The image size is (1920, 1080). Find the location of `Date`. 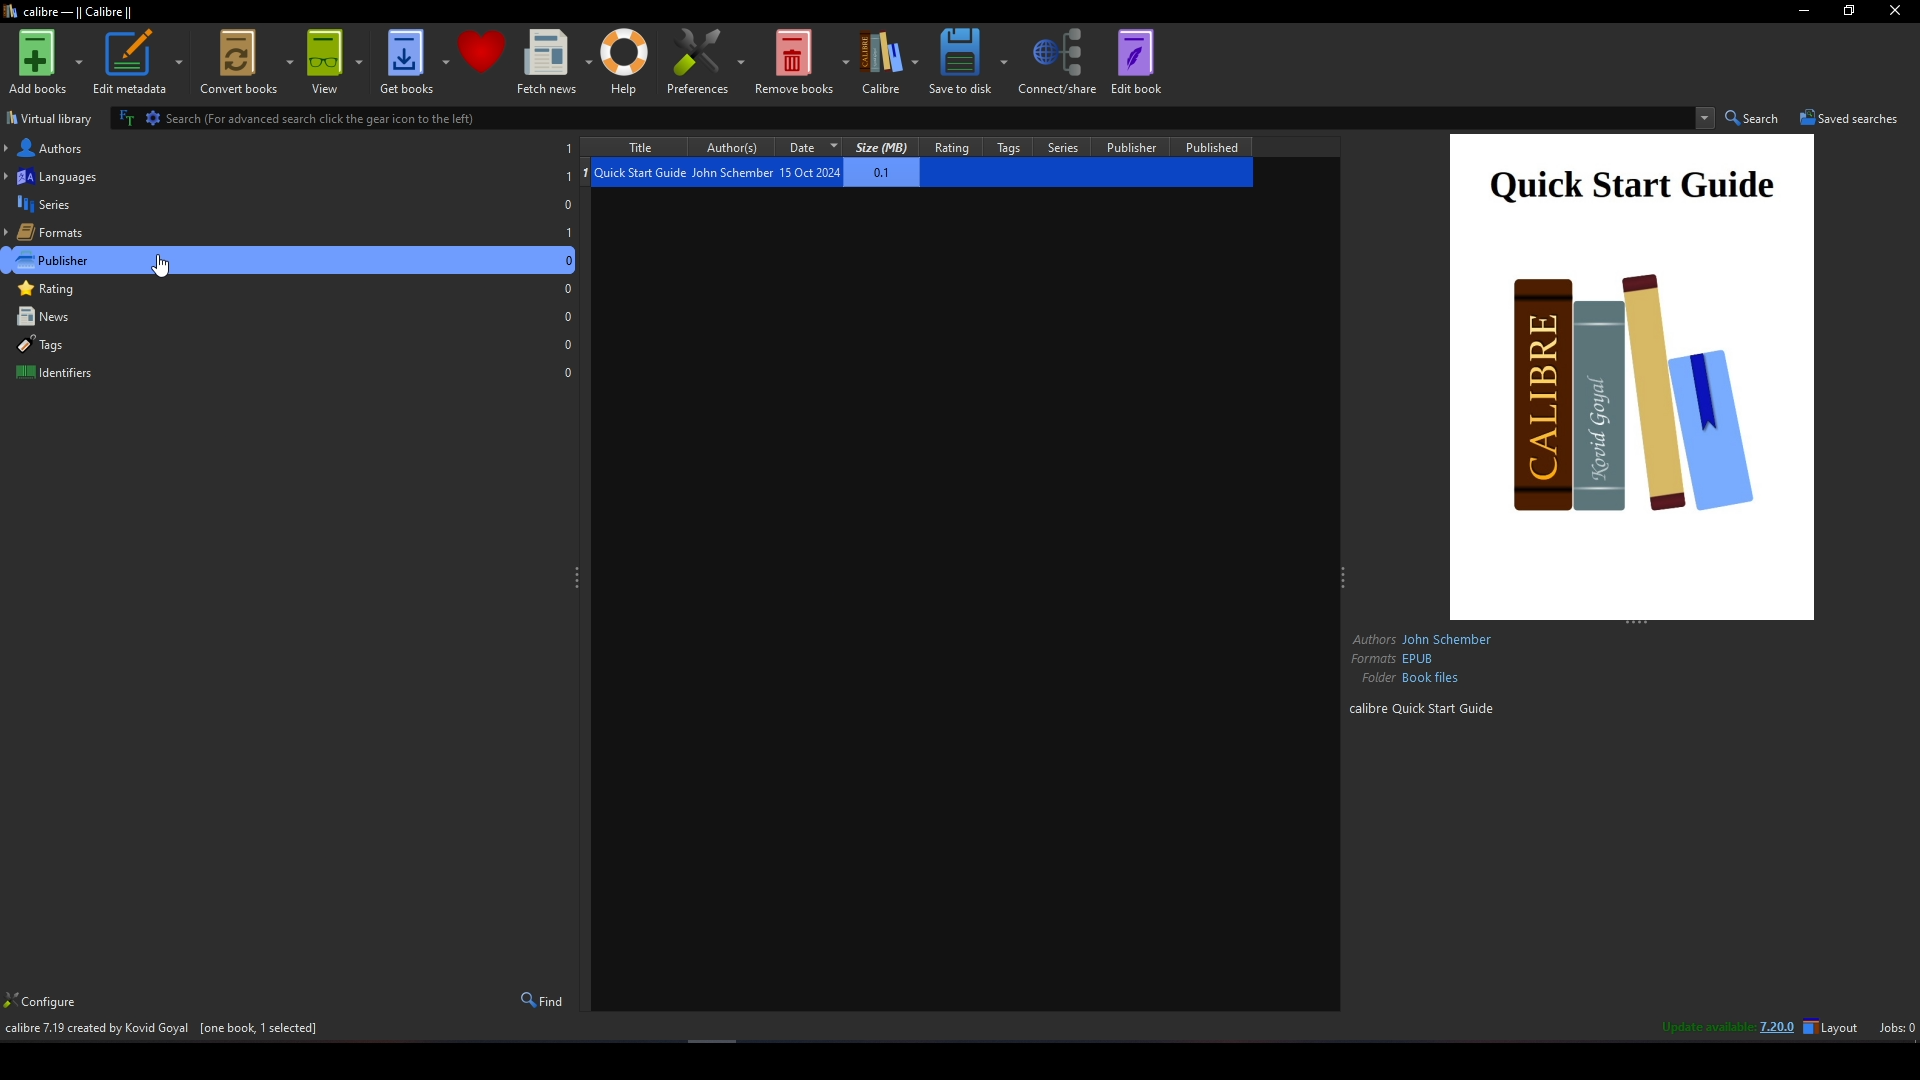

Date is located at coordinates (817, 147).